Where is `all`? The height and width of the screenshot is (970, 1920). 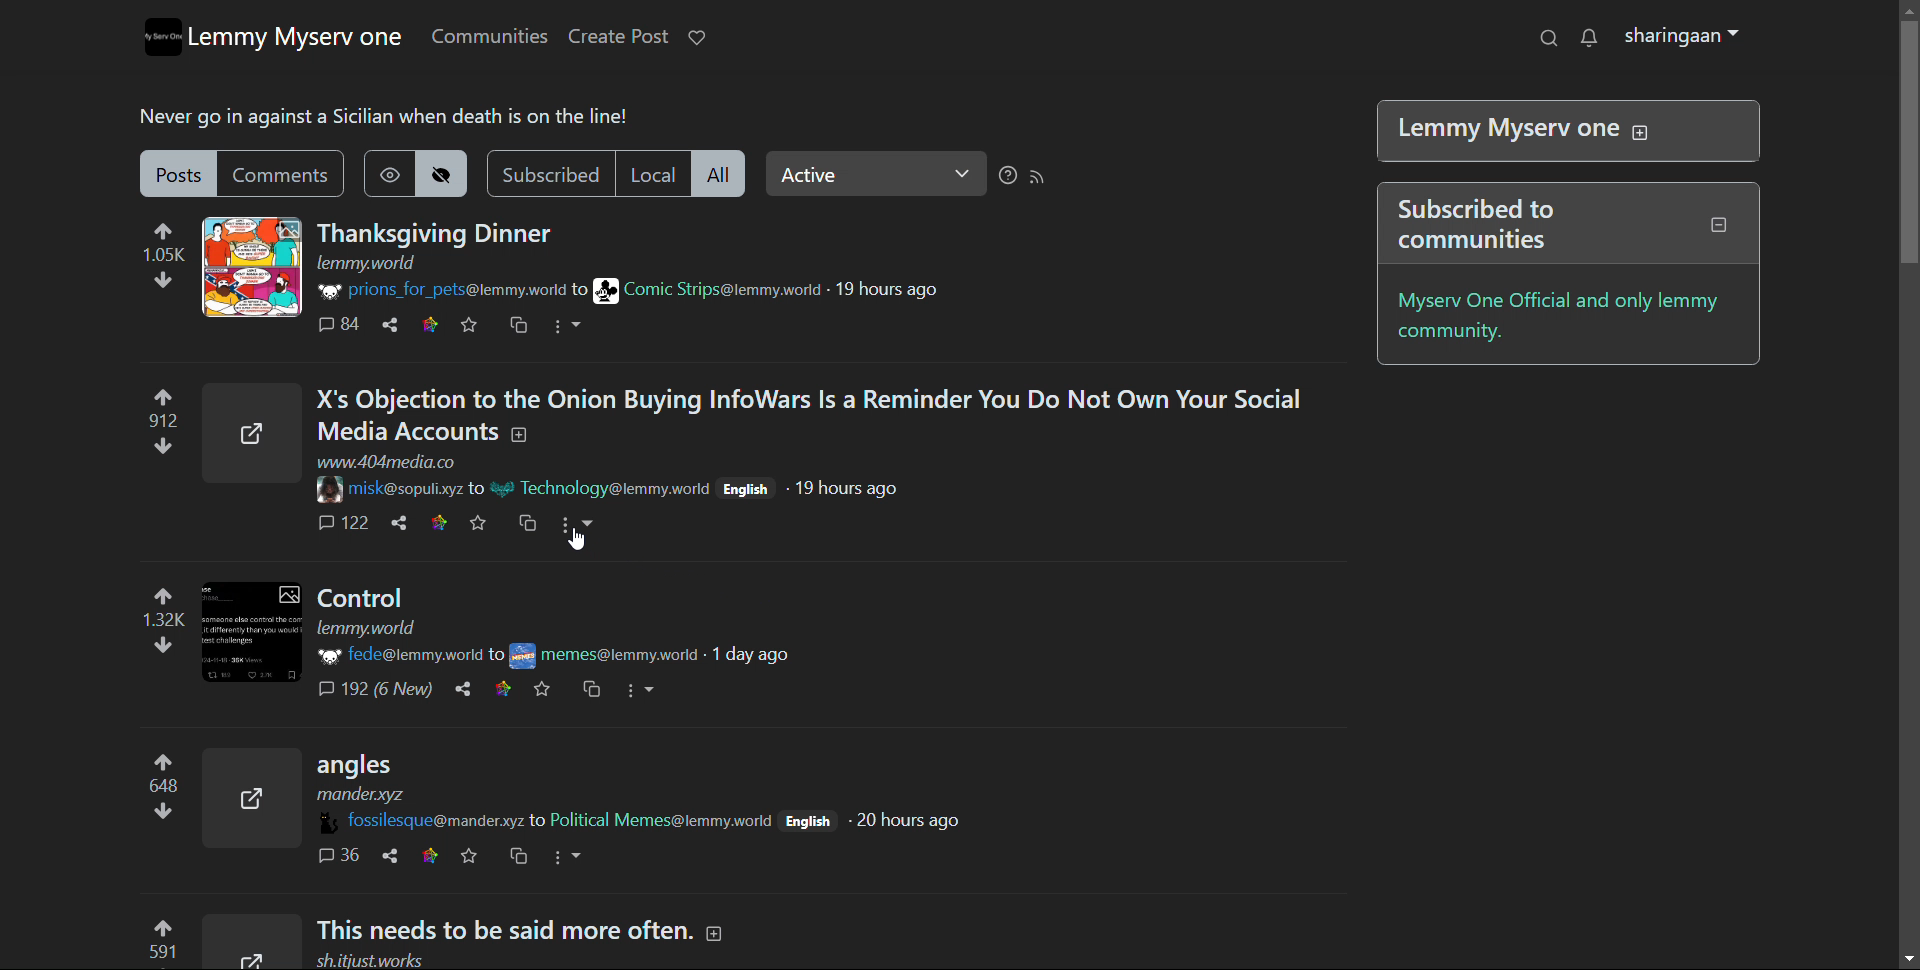
all is located at coordinates (722, 175).